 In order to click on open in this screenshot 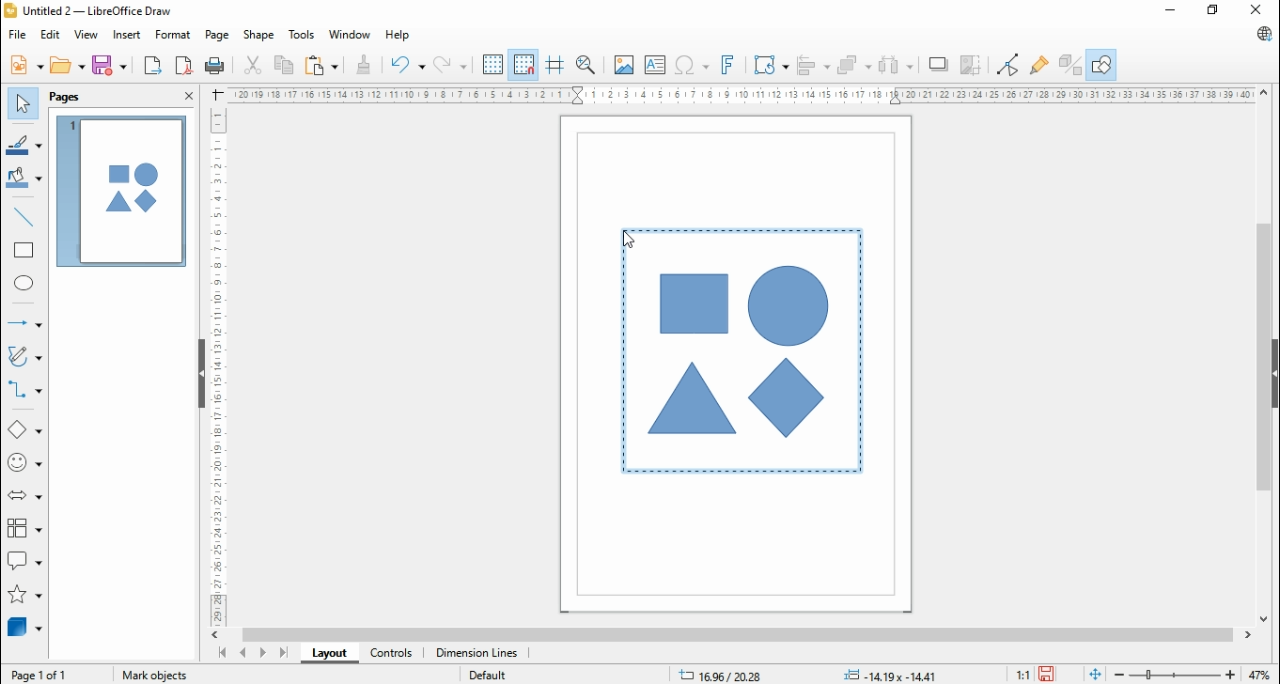, I will do `click(67, 64)`.